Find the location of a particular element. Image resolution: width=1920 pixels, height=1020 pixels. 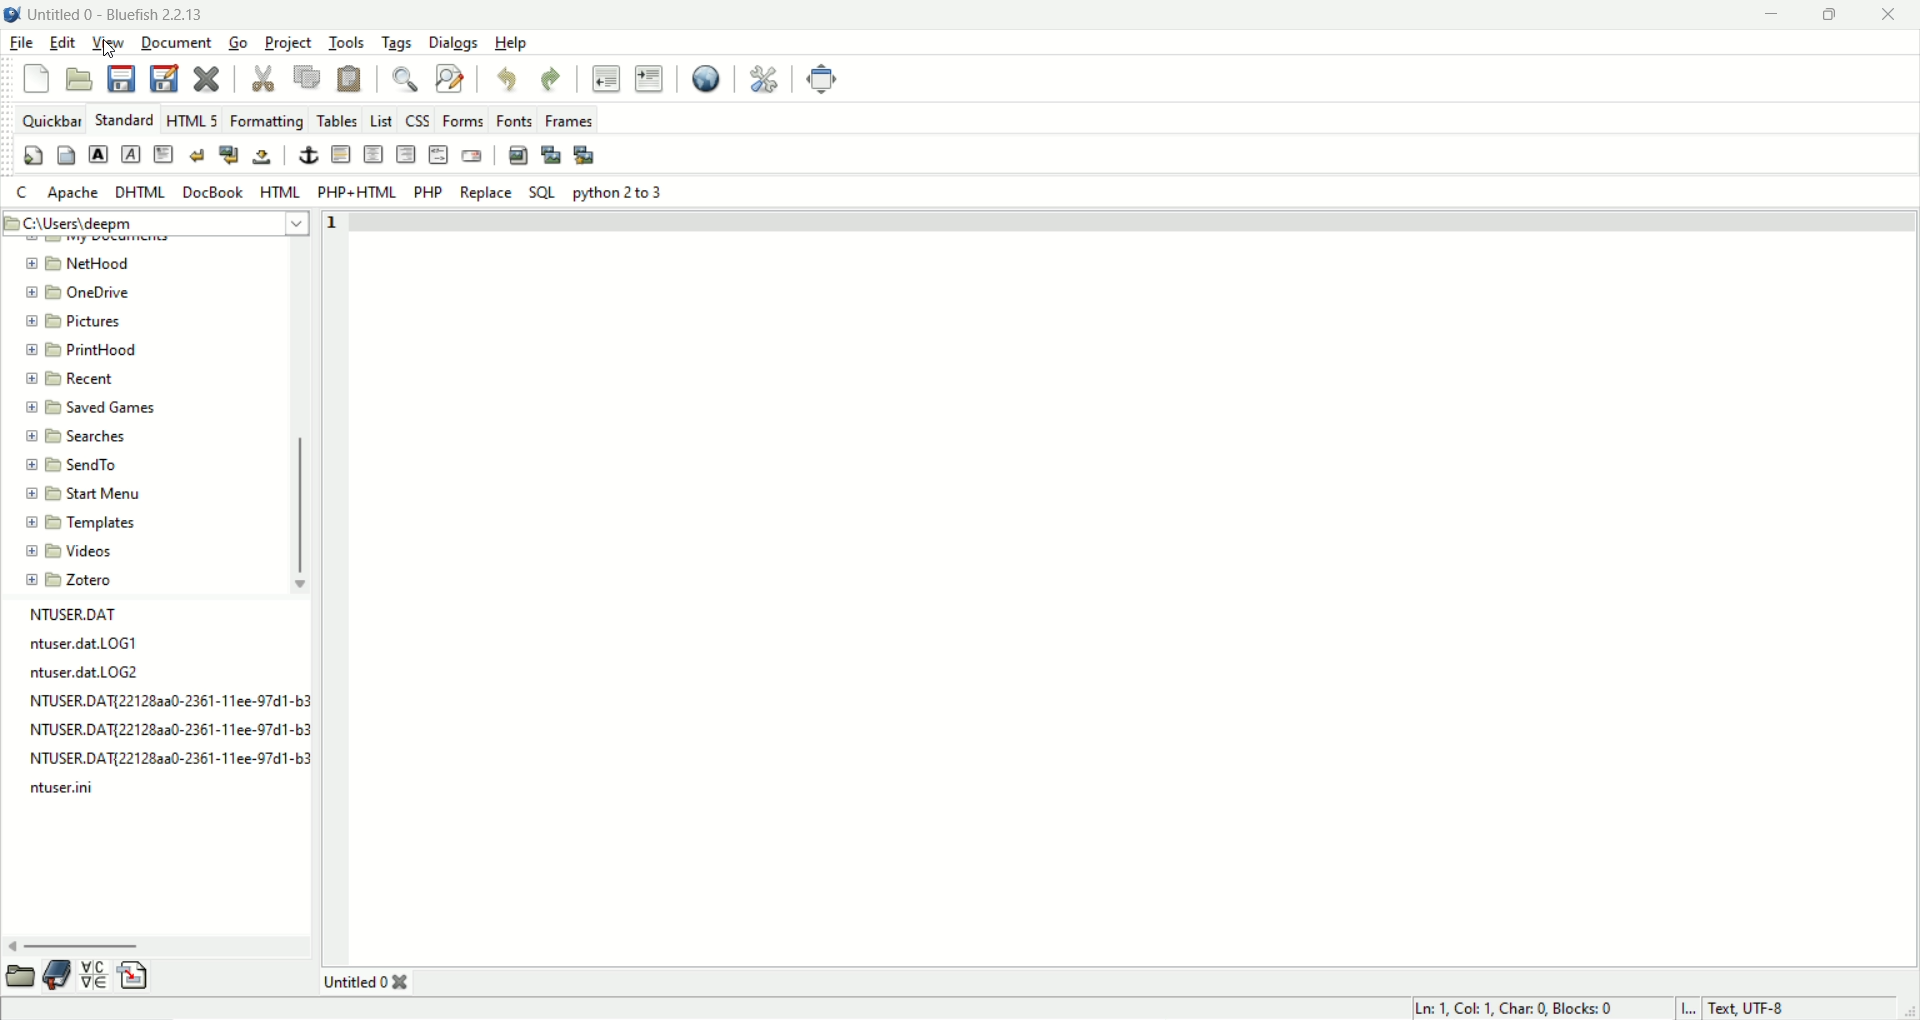

list is located at coordinates (380, 119).